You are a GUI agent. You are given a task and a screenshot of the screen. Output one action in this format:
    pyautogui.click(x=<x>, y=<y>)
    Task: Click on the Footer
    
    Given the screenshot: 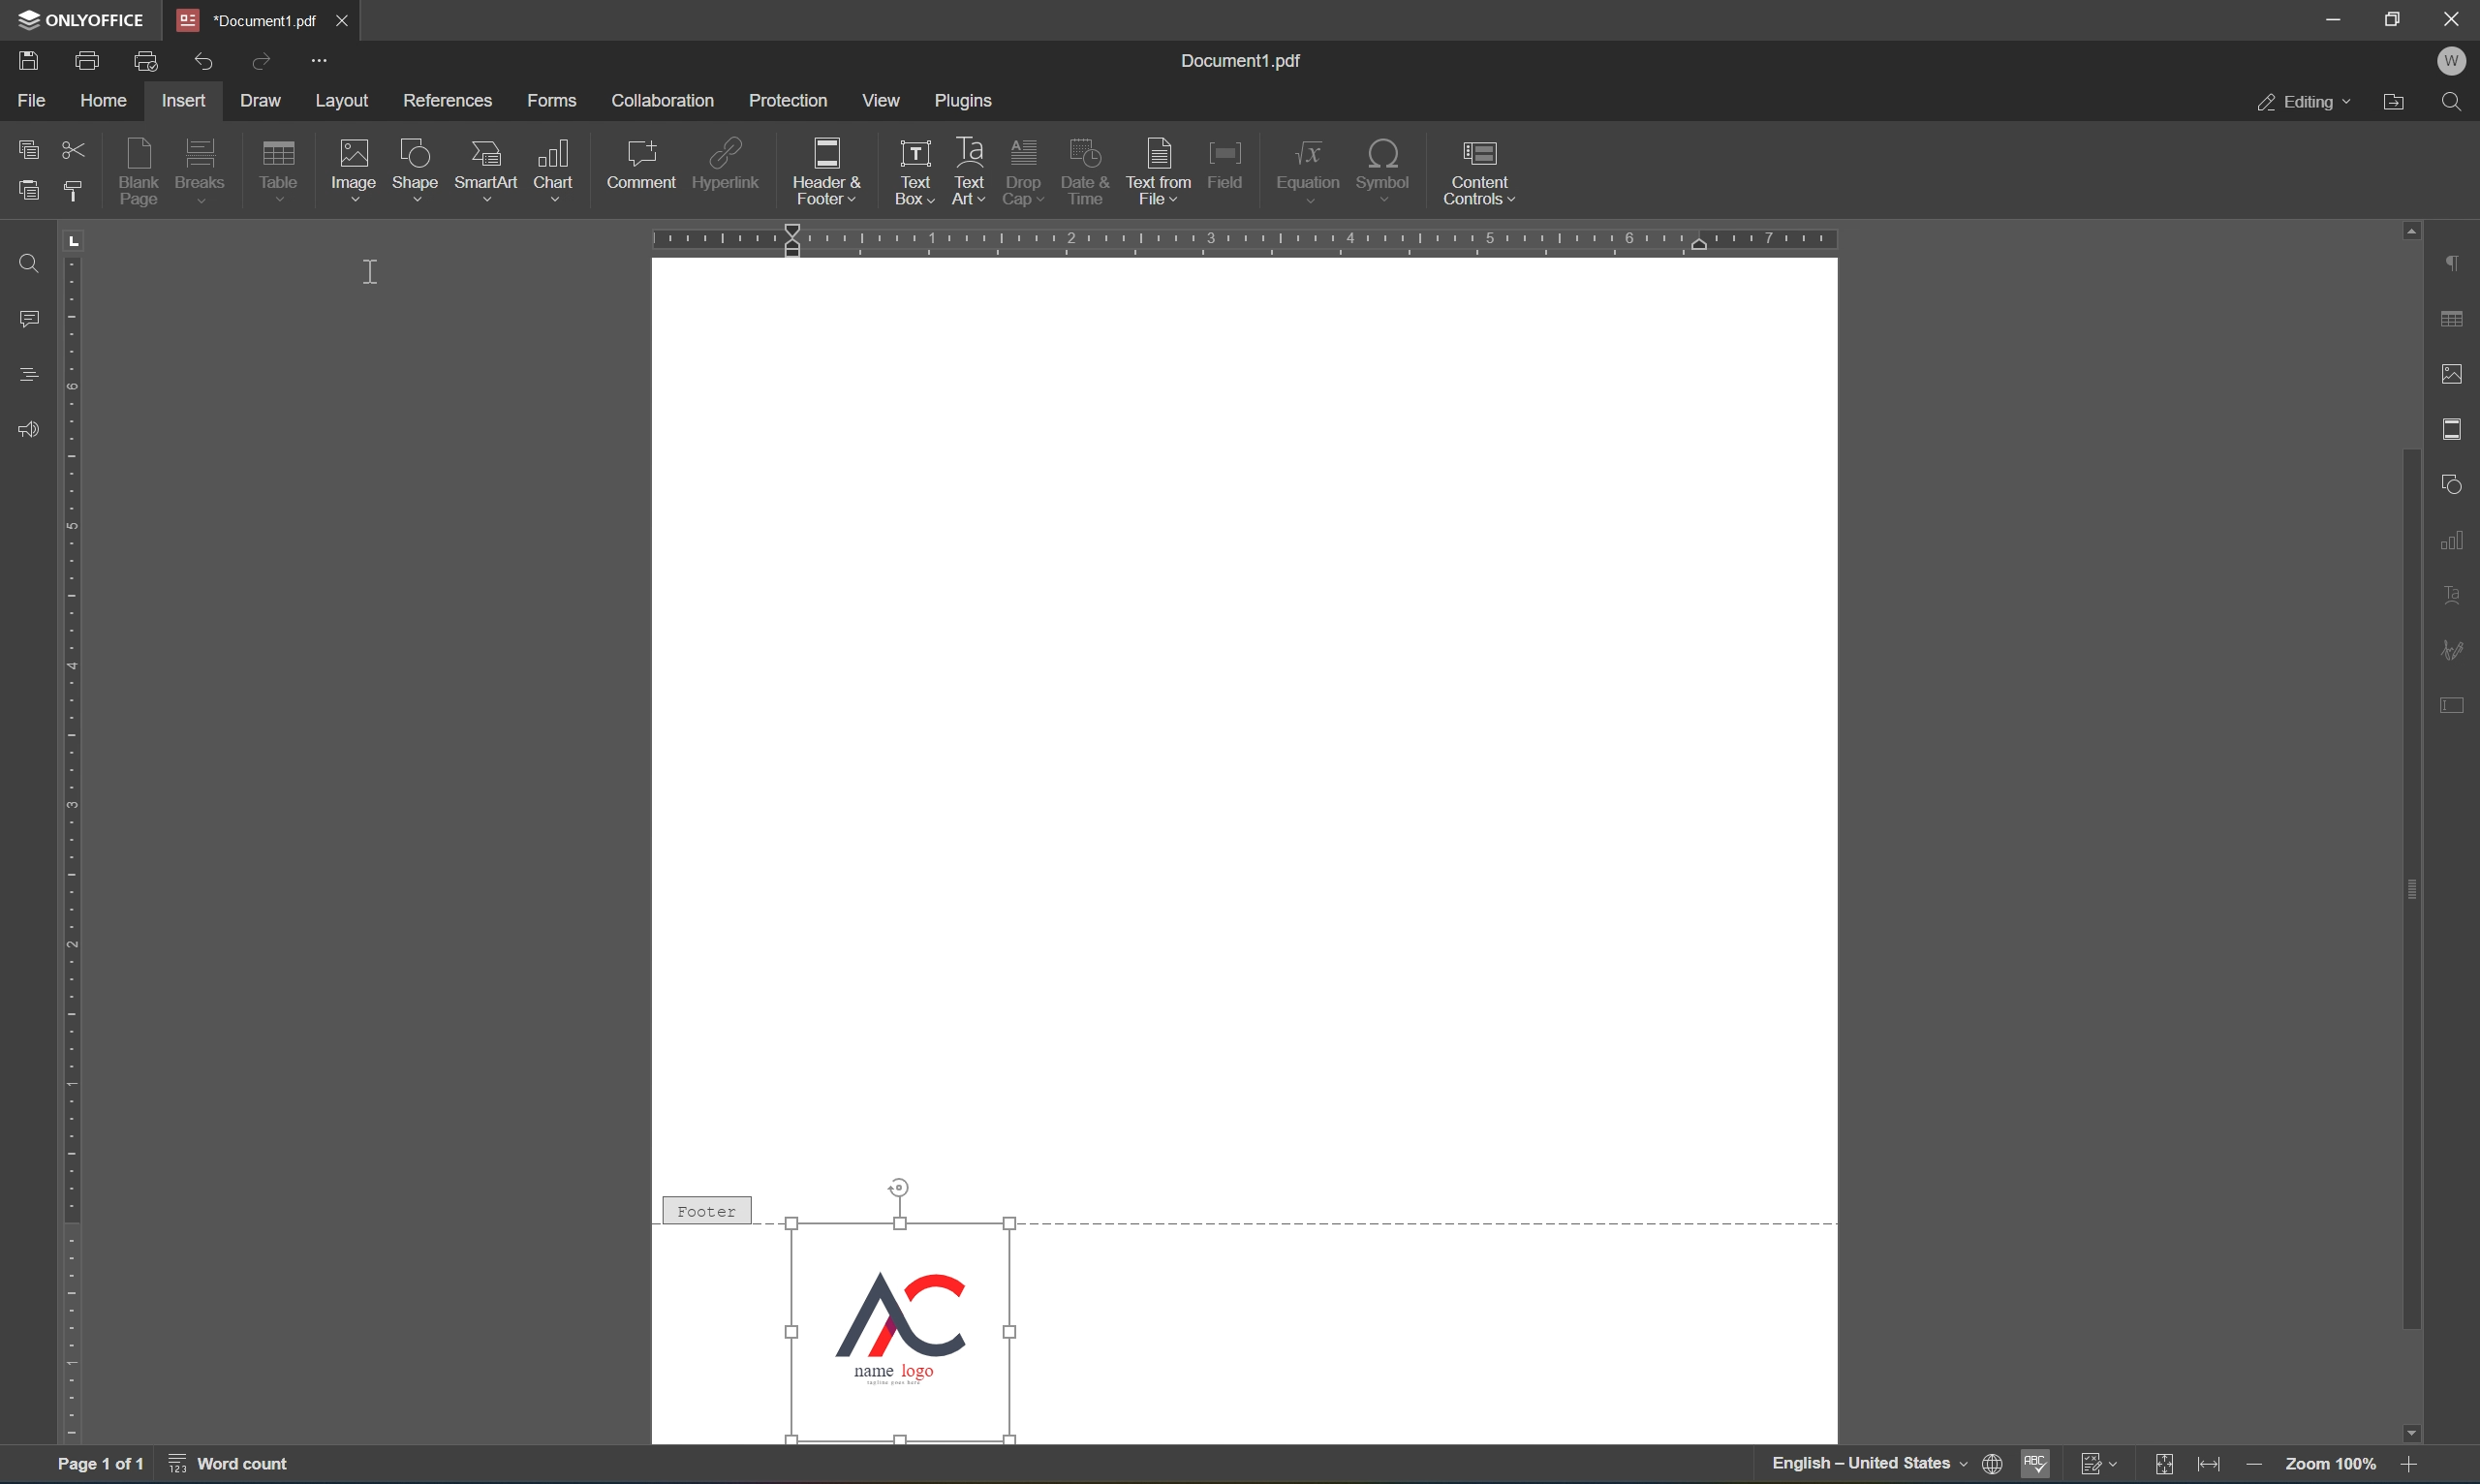 What is the action you would take?
    pyautogui.click(x=710, y=1208)
    